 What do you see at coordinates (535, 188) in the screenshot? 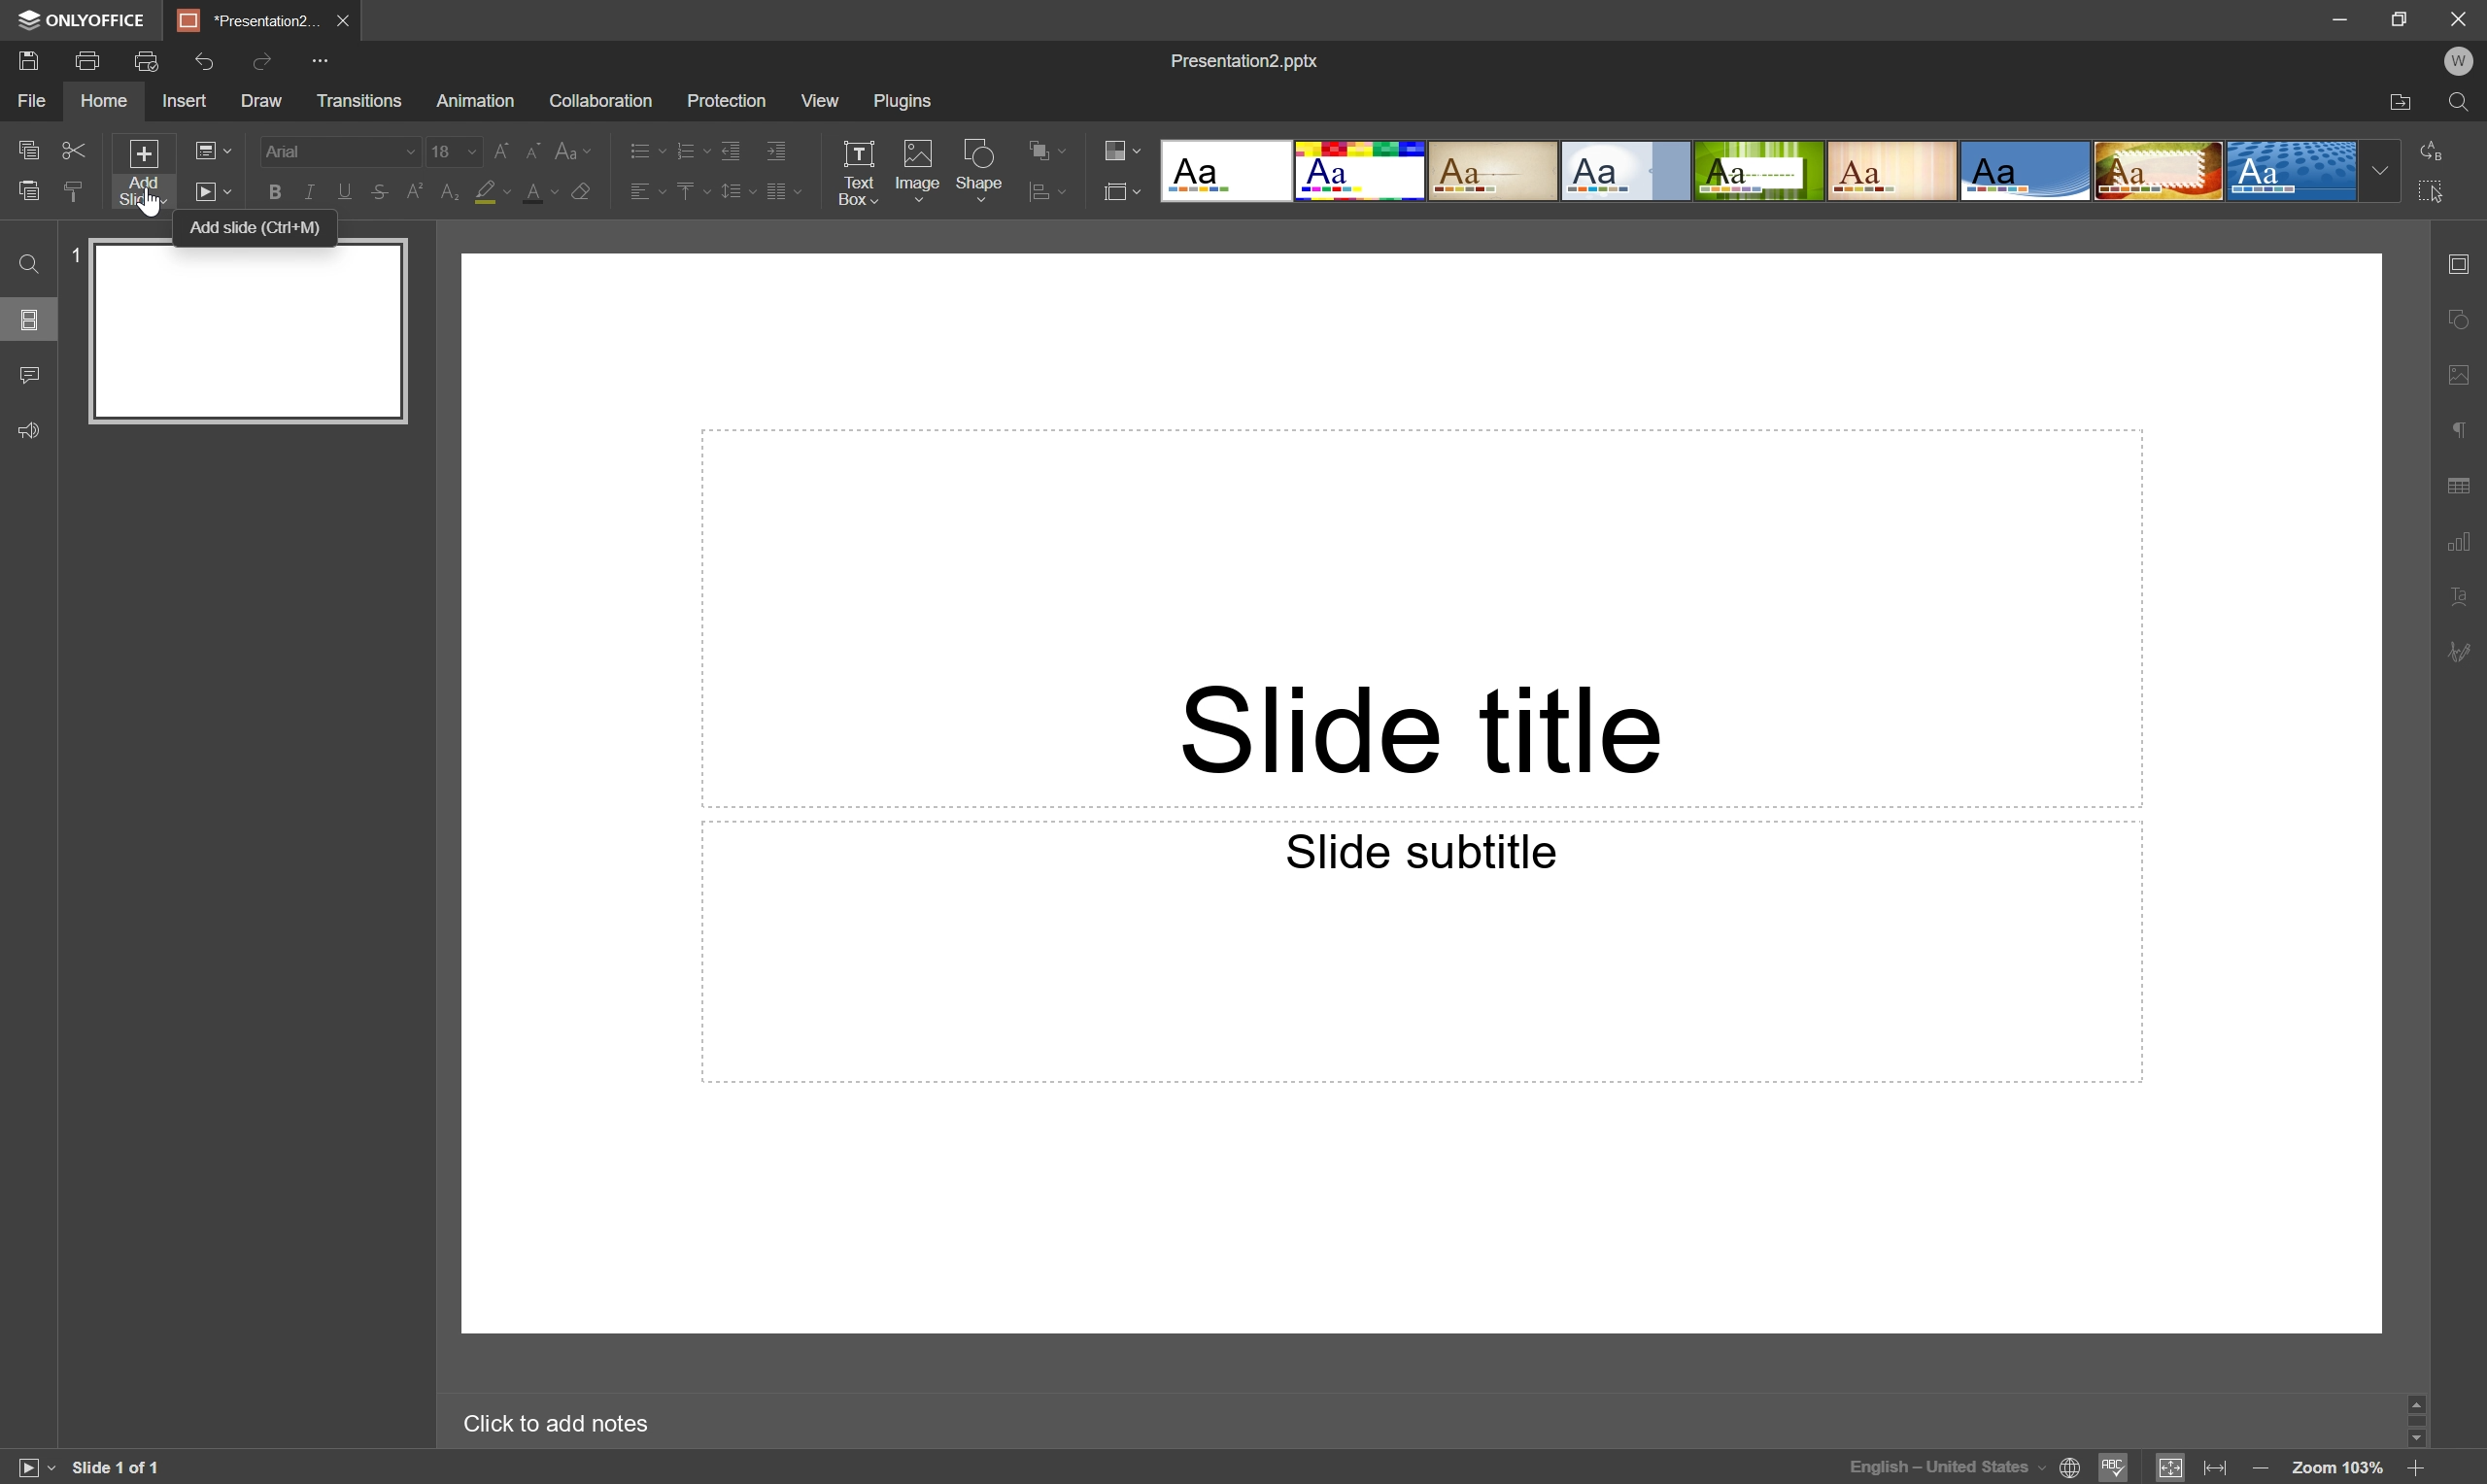
I see `Font color` at bounding box center [535, 188].